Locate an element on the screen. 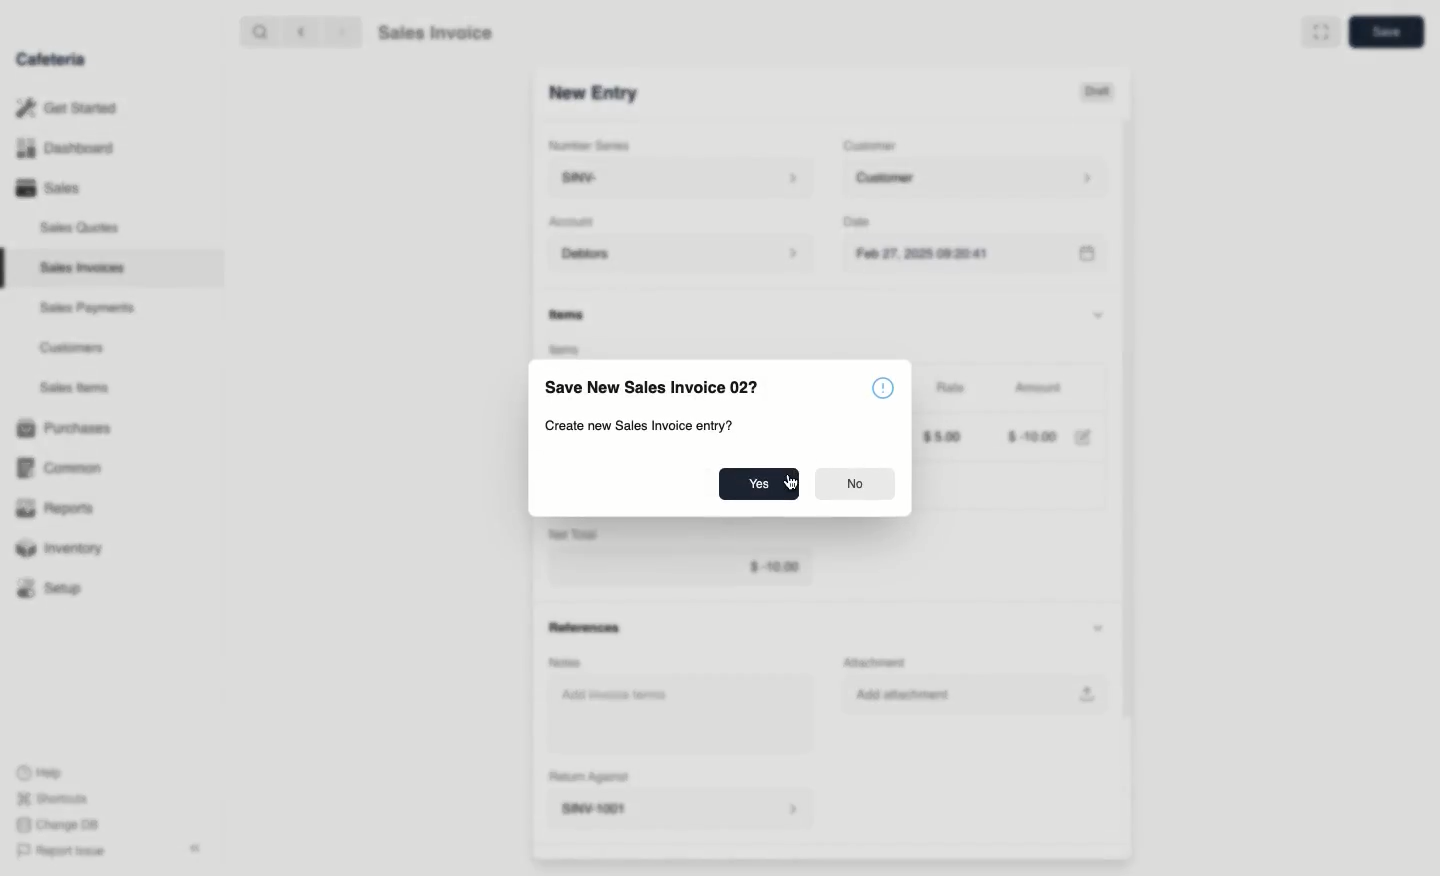  Create new Sales Invoice entry? is located at coordinates (640, 424).